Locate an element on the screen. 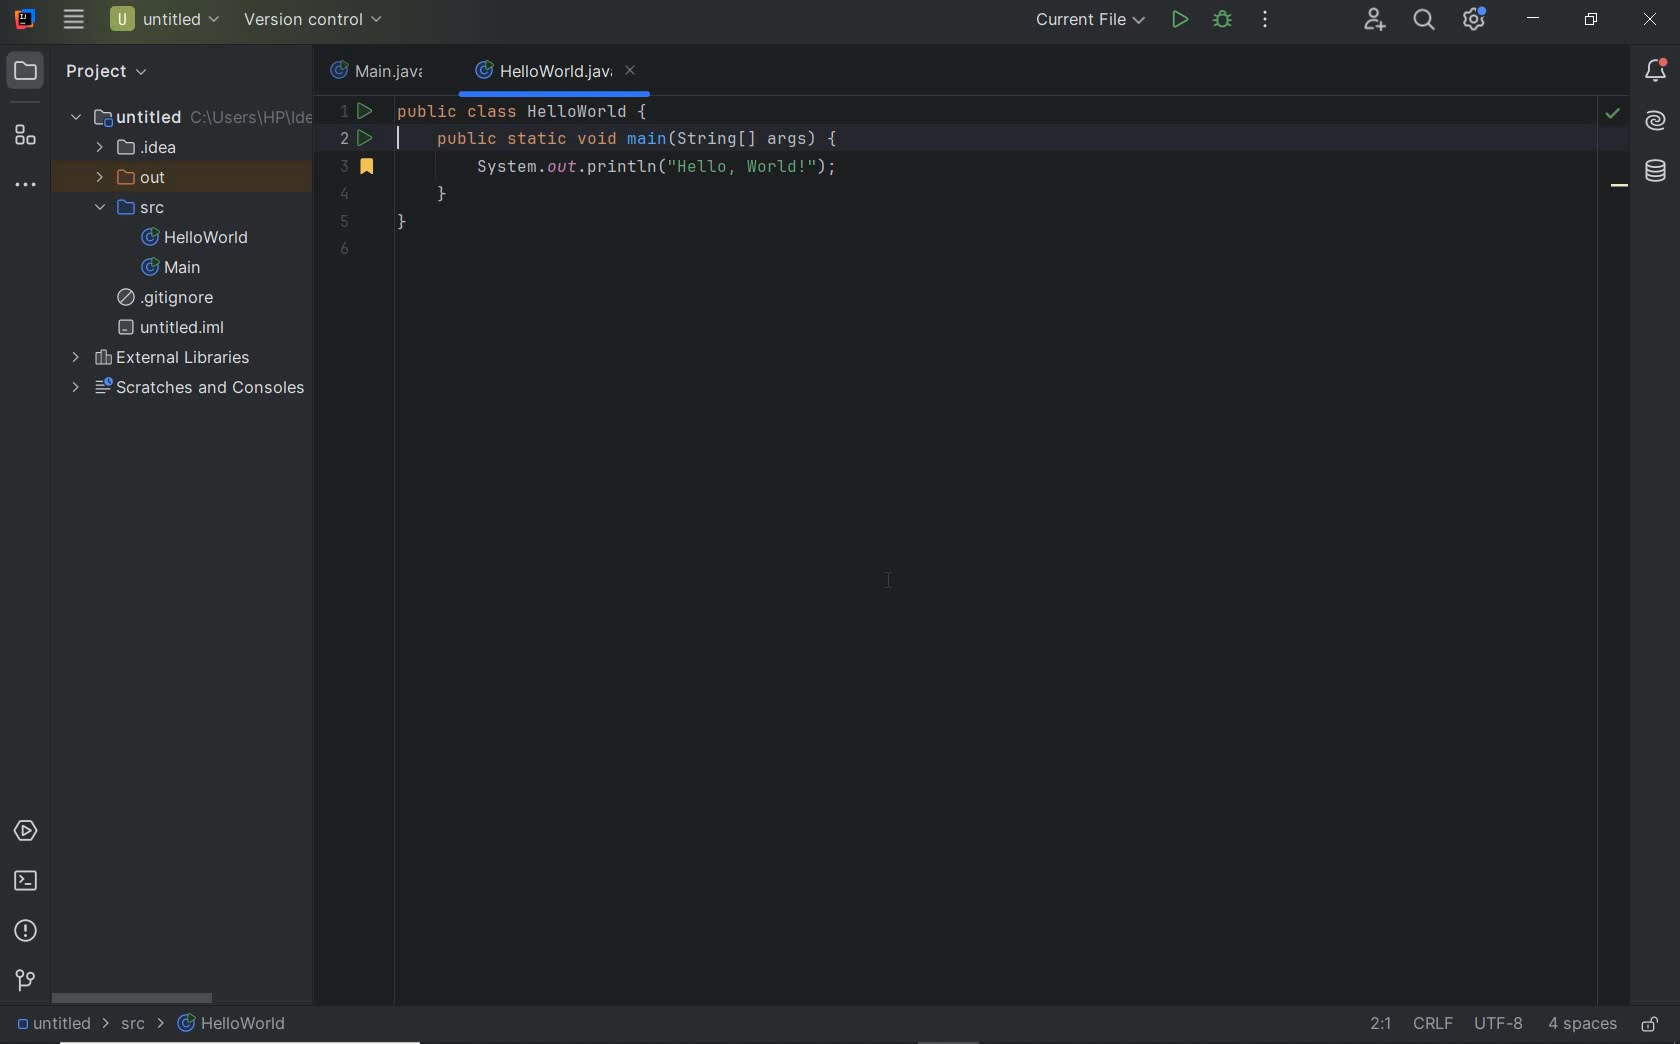 The width and height of the screenshot is (1680, 1044). project is located at coordinates (87, 72).